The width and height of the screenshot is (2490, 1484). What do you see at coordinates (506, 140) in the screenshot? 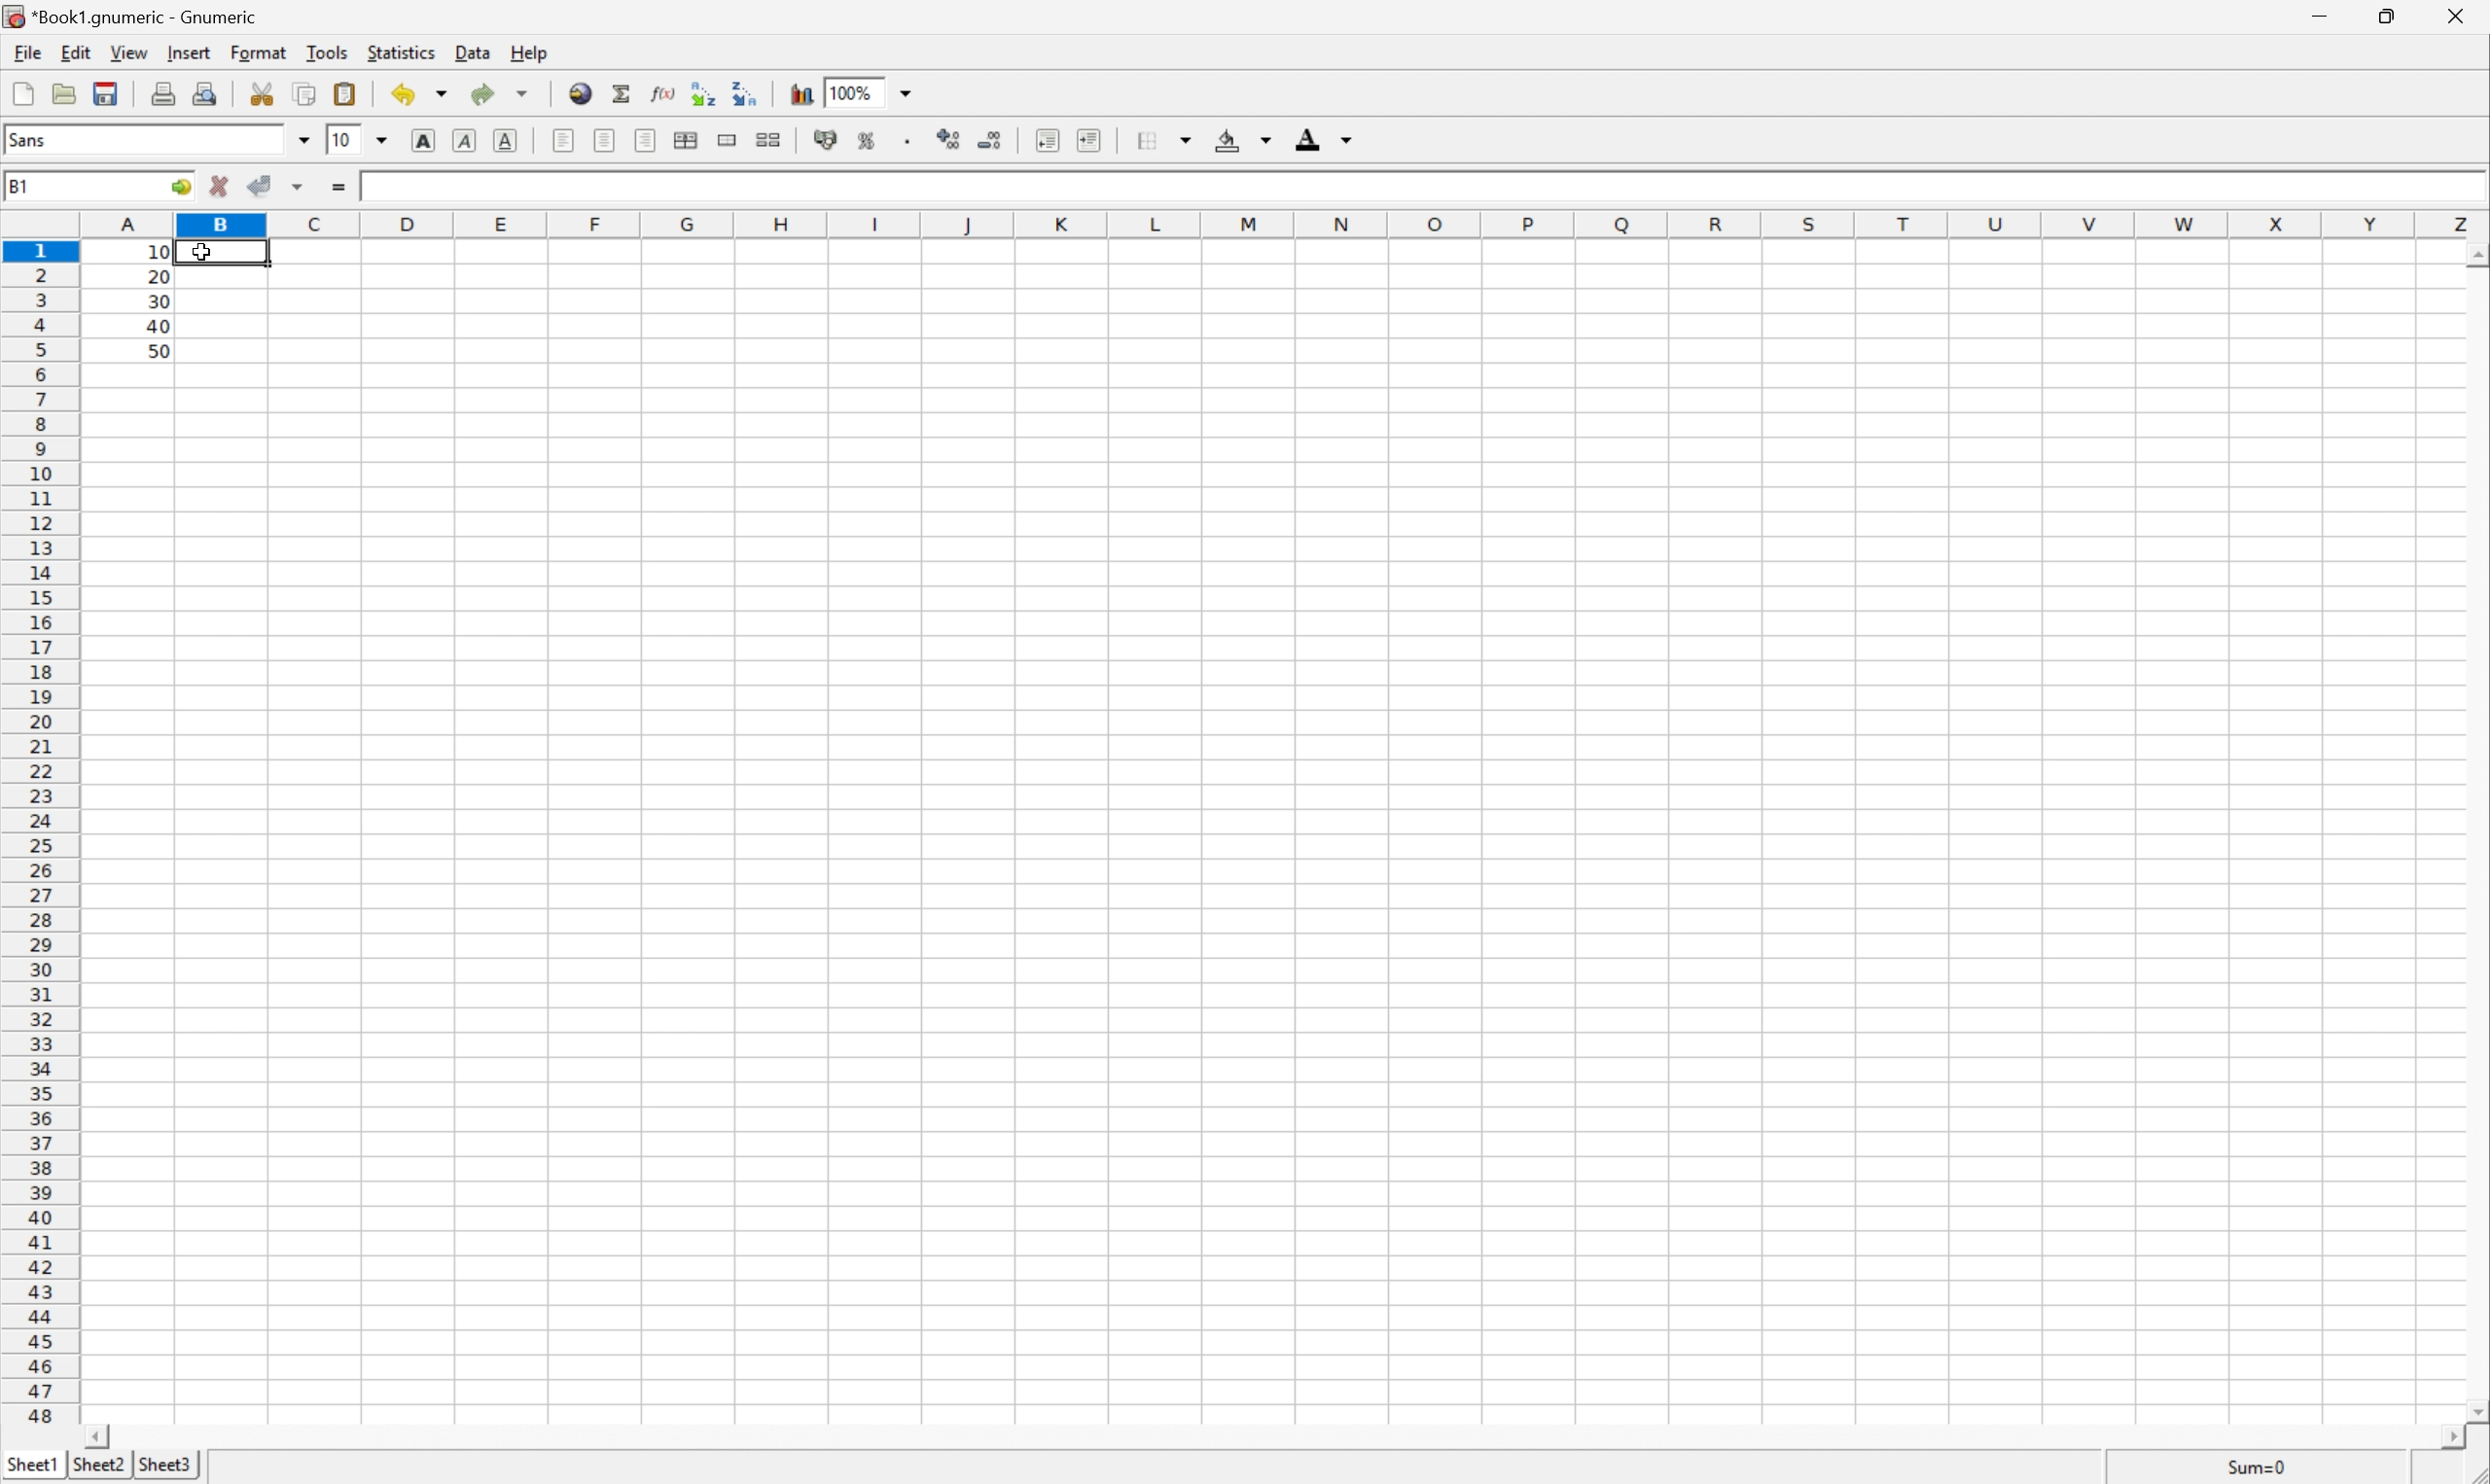
I see `Underline` at bounding box center [506, 140].